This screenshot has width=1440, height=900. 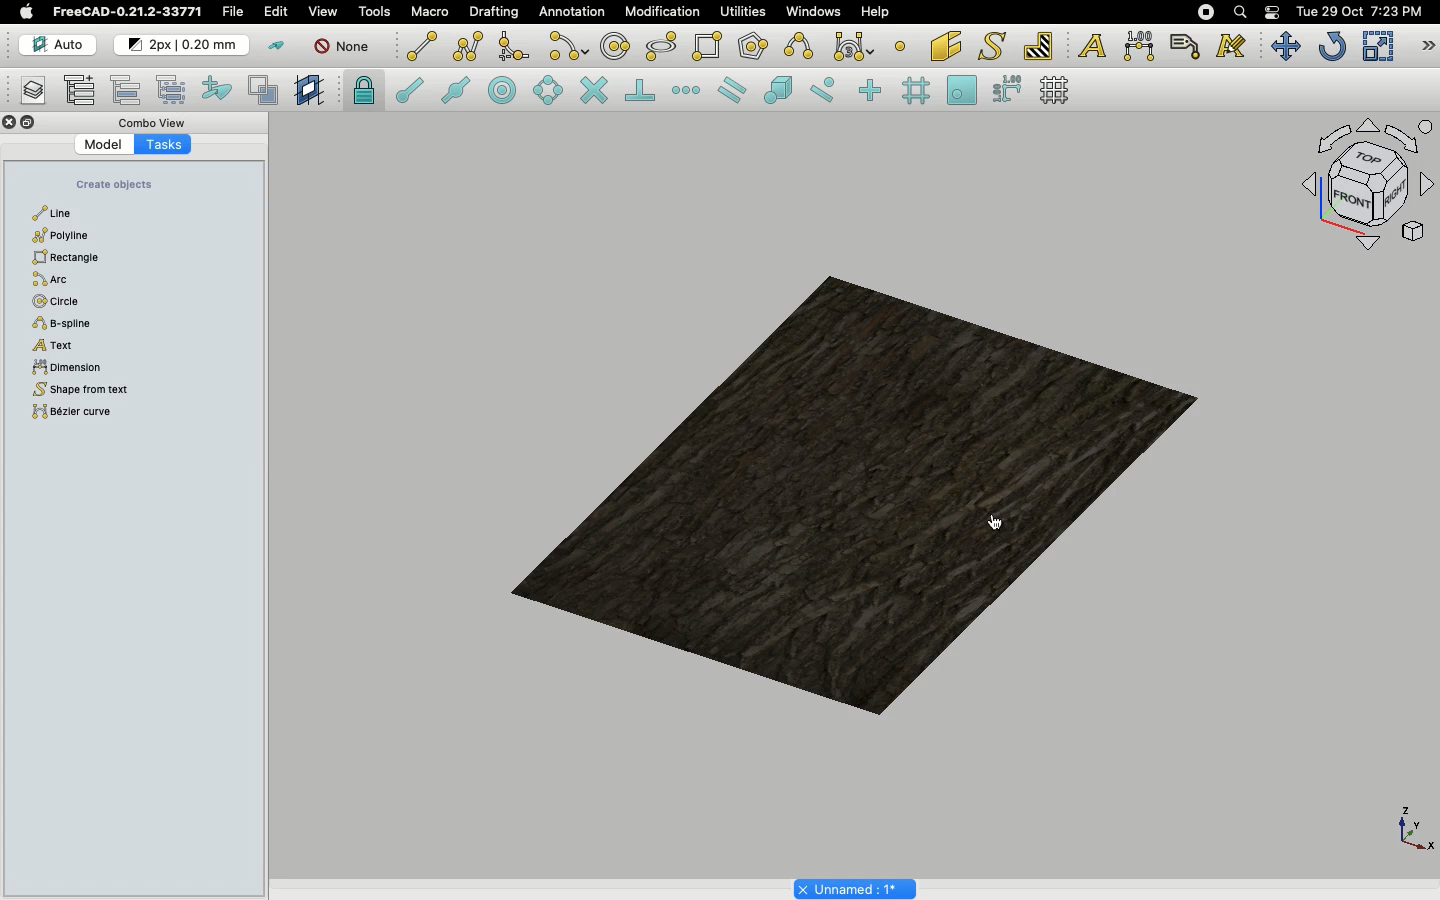 I want to click on Create objects, so click(x=113, y=185).